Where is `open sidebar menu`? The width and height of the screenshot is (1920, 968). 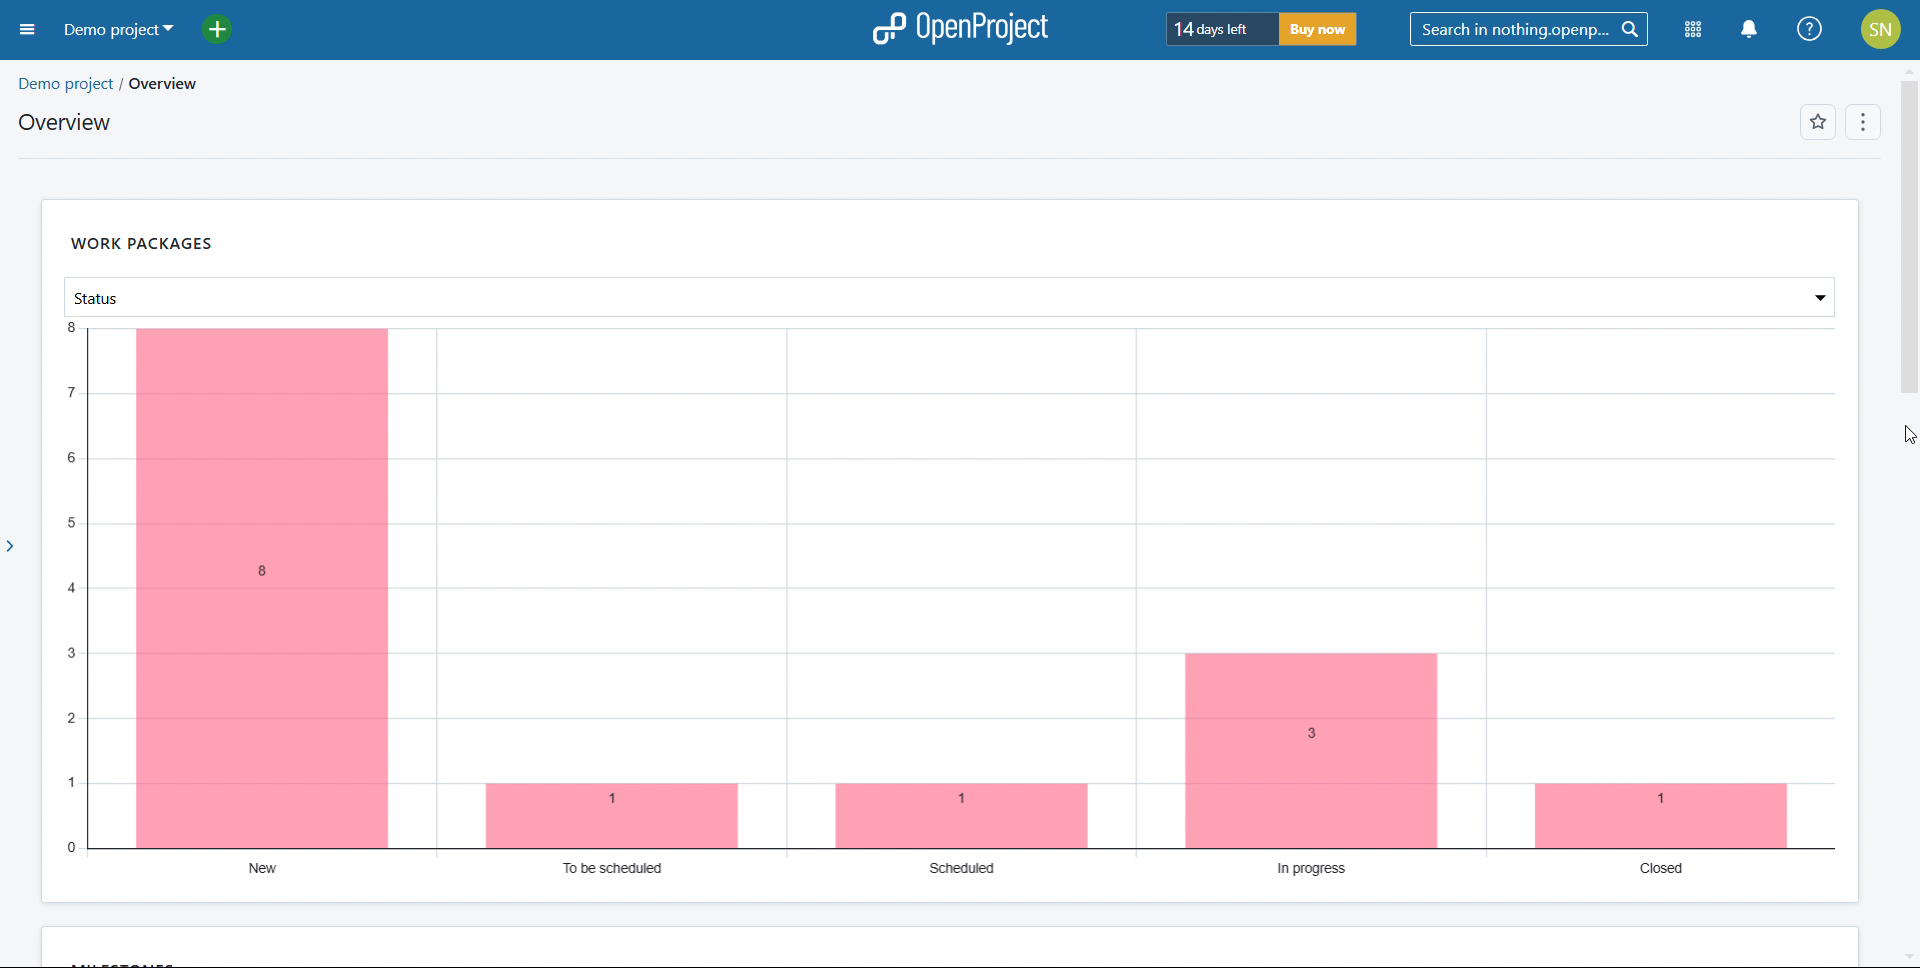
open sidebar menu is located at coordinates (29, 29).